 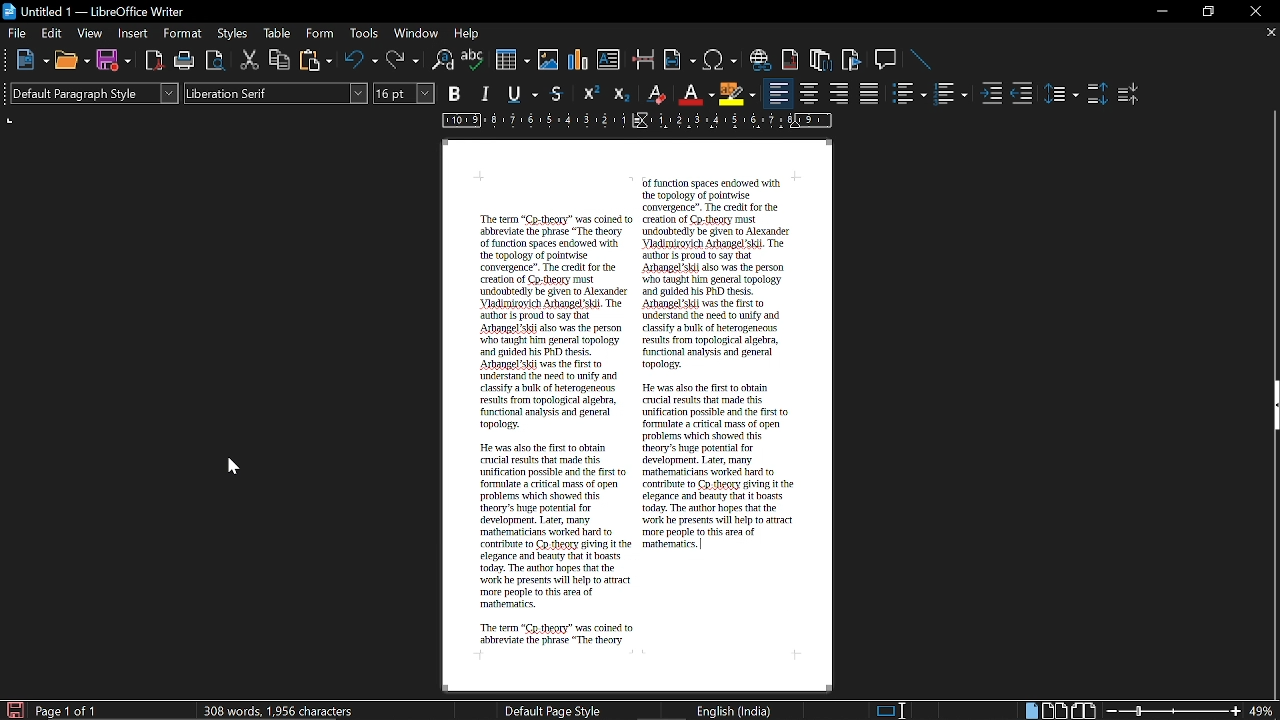 What do you see at coordinates (1191, 710) in the screenshot?
I see `change zoom` at bounding box center [1191, 710].